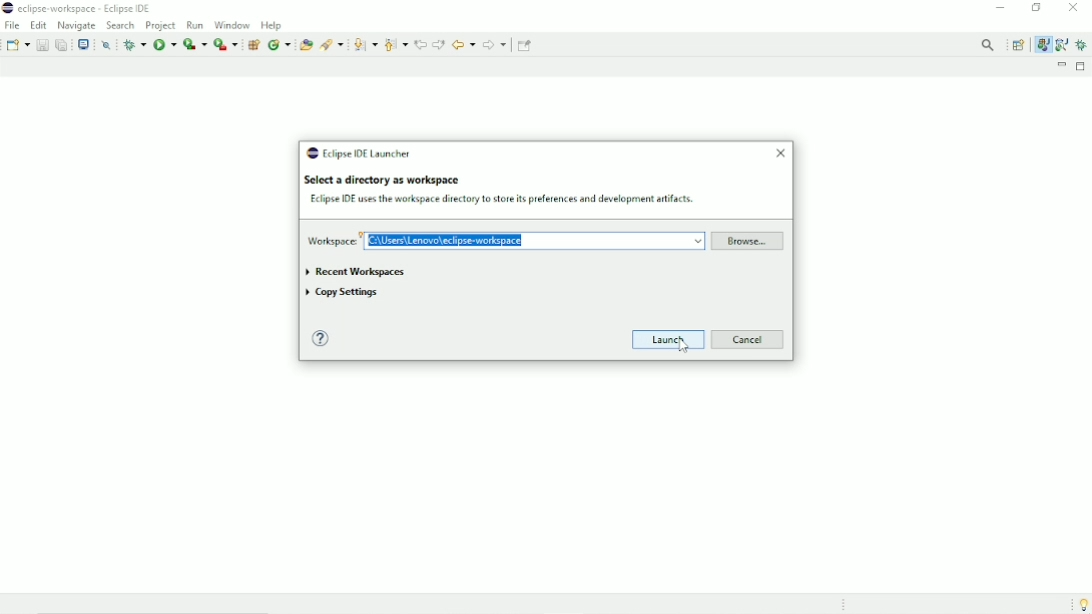 Image resolution: width=1092 pixels, height=614 pixels. I want to click on Restore down, so click(1034, 8).